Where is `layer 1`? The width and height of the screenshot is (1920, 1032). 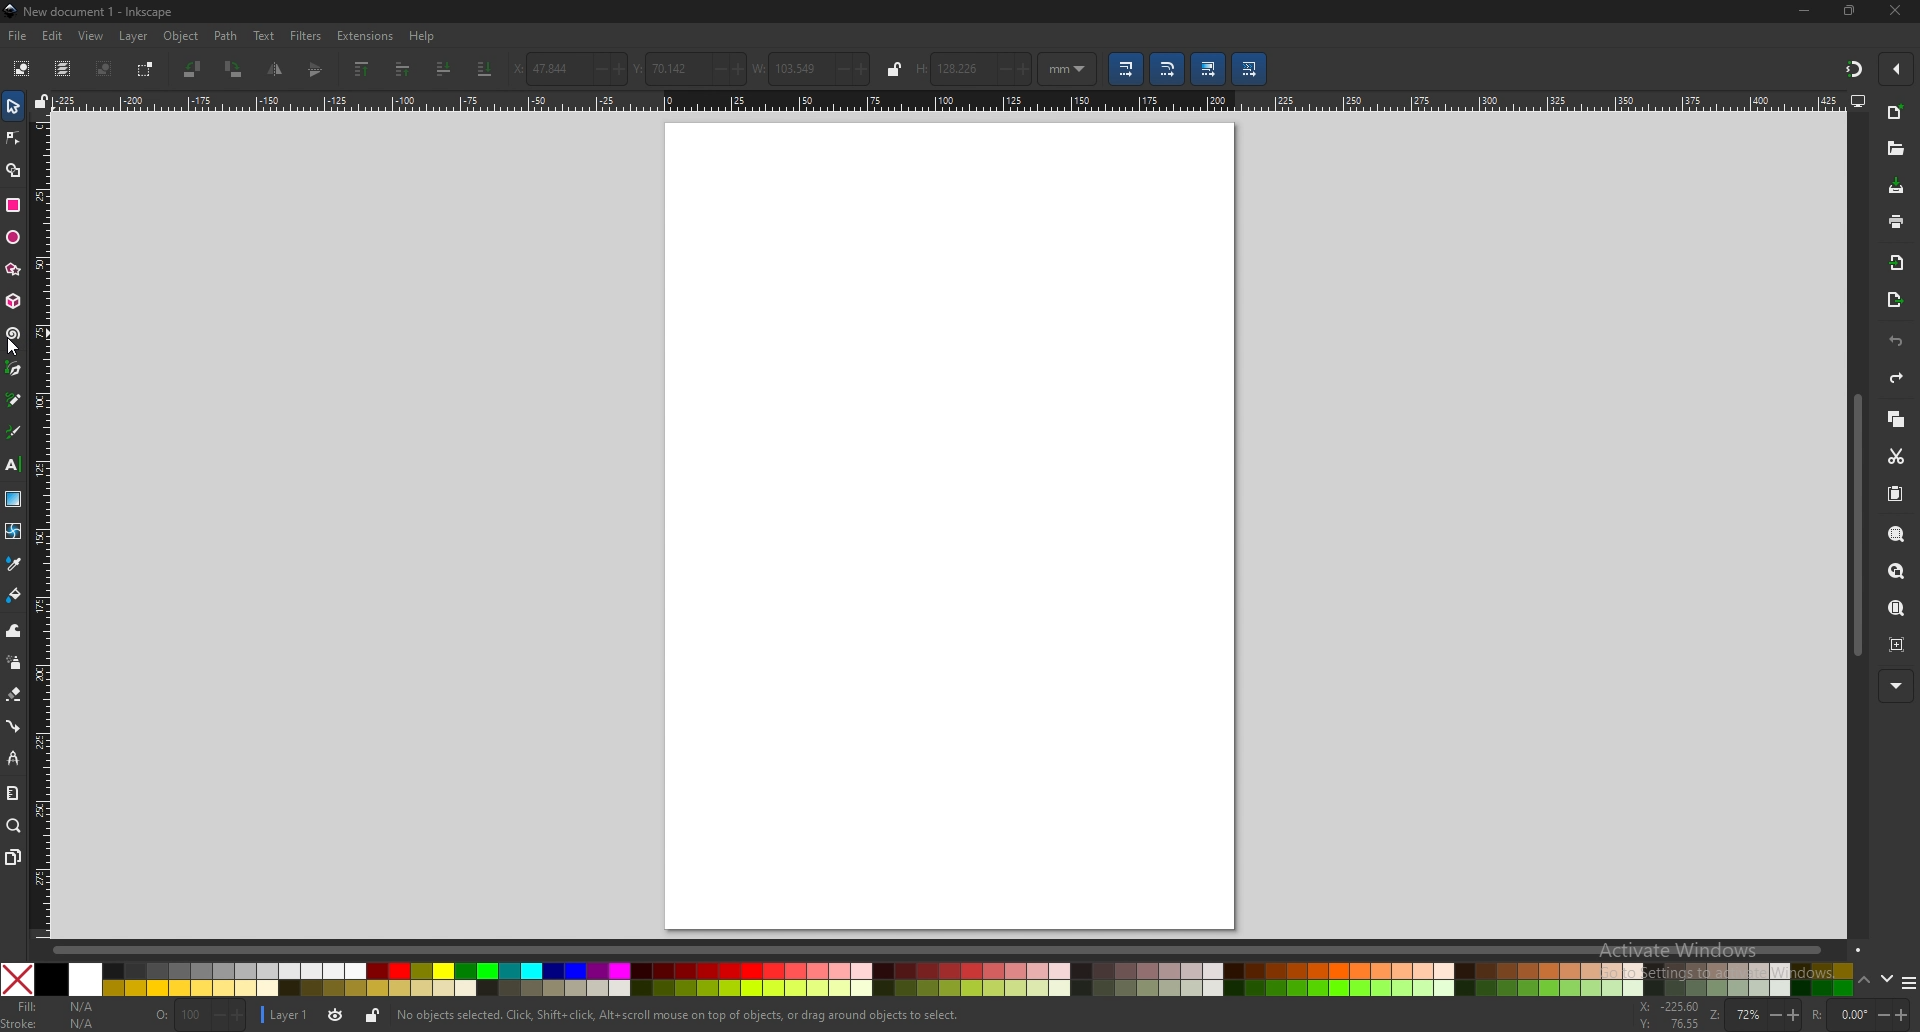 layer 1 is located at coordinates (288, 1015).